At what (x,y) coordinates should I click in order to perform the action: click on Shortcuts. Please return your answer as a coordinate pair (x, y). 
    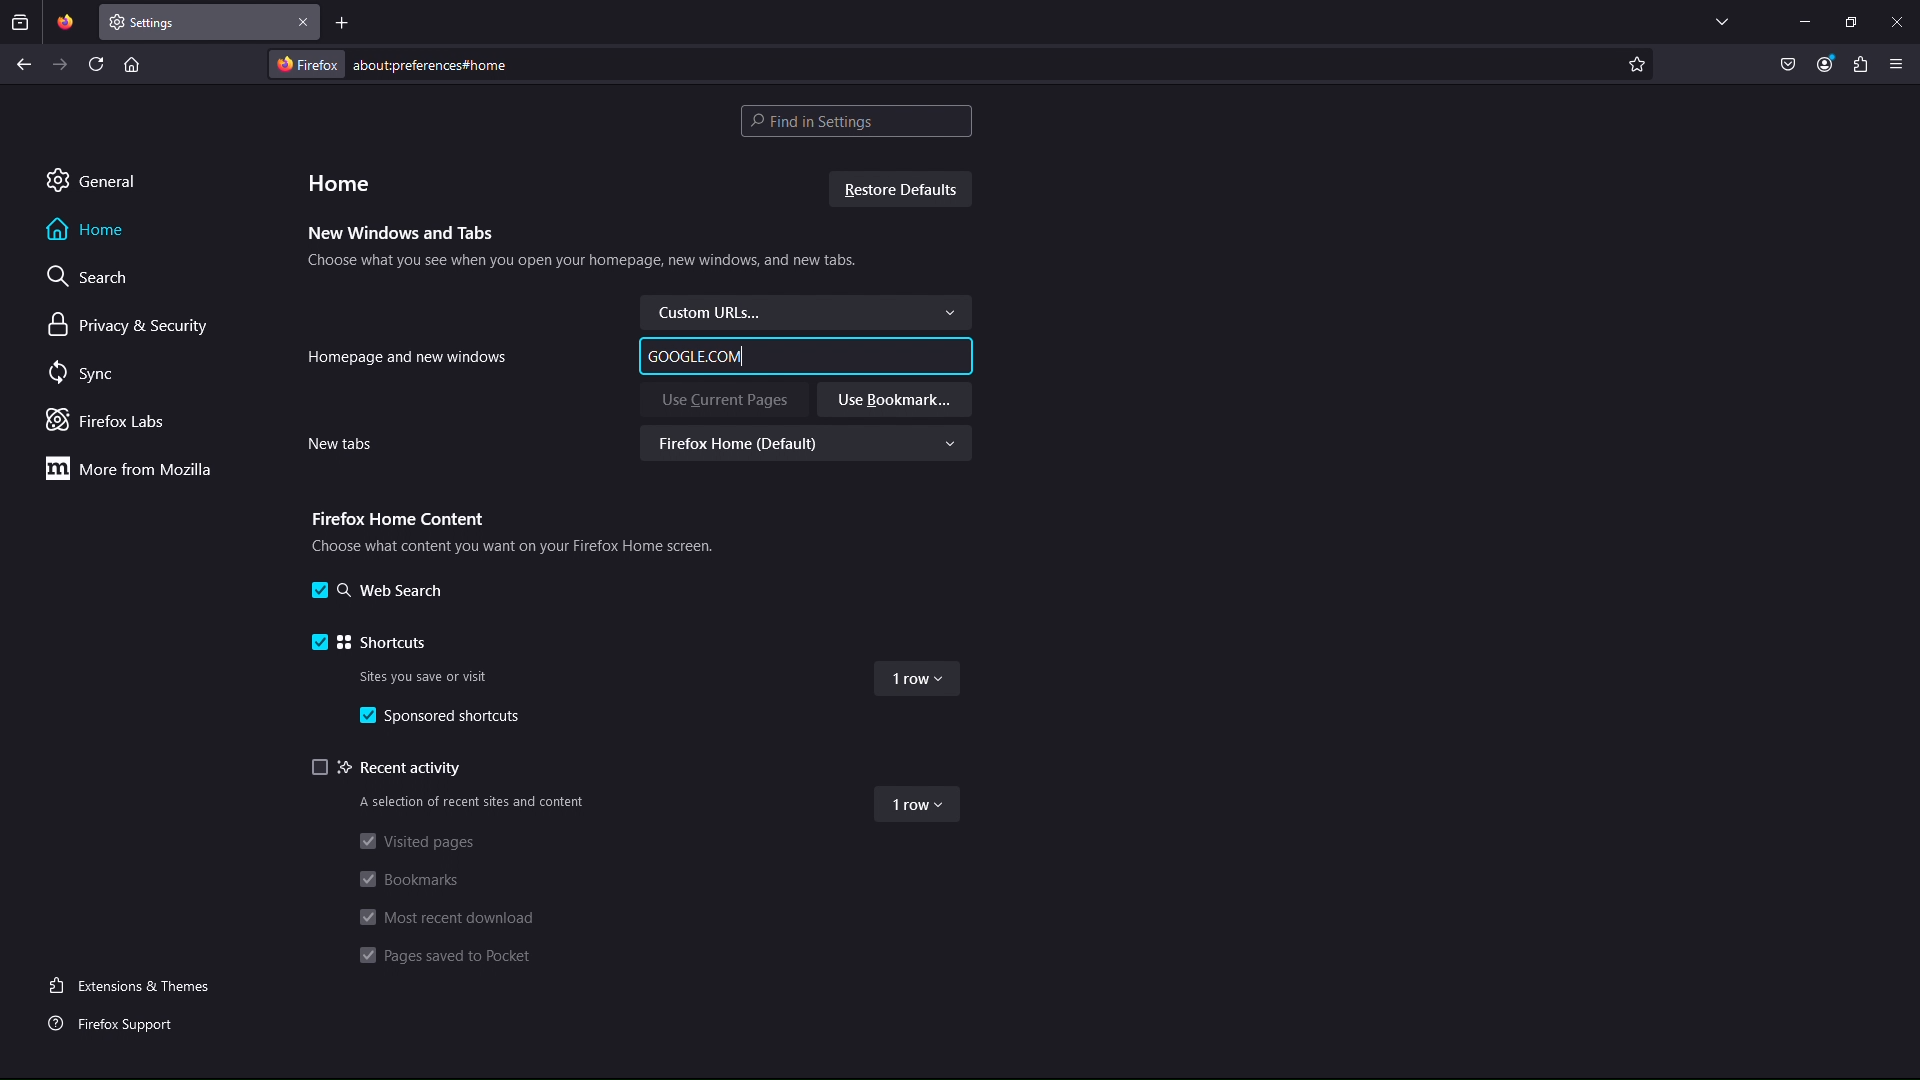
    Looking at the image, I should click on (371, 639).